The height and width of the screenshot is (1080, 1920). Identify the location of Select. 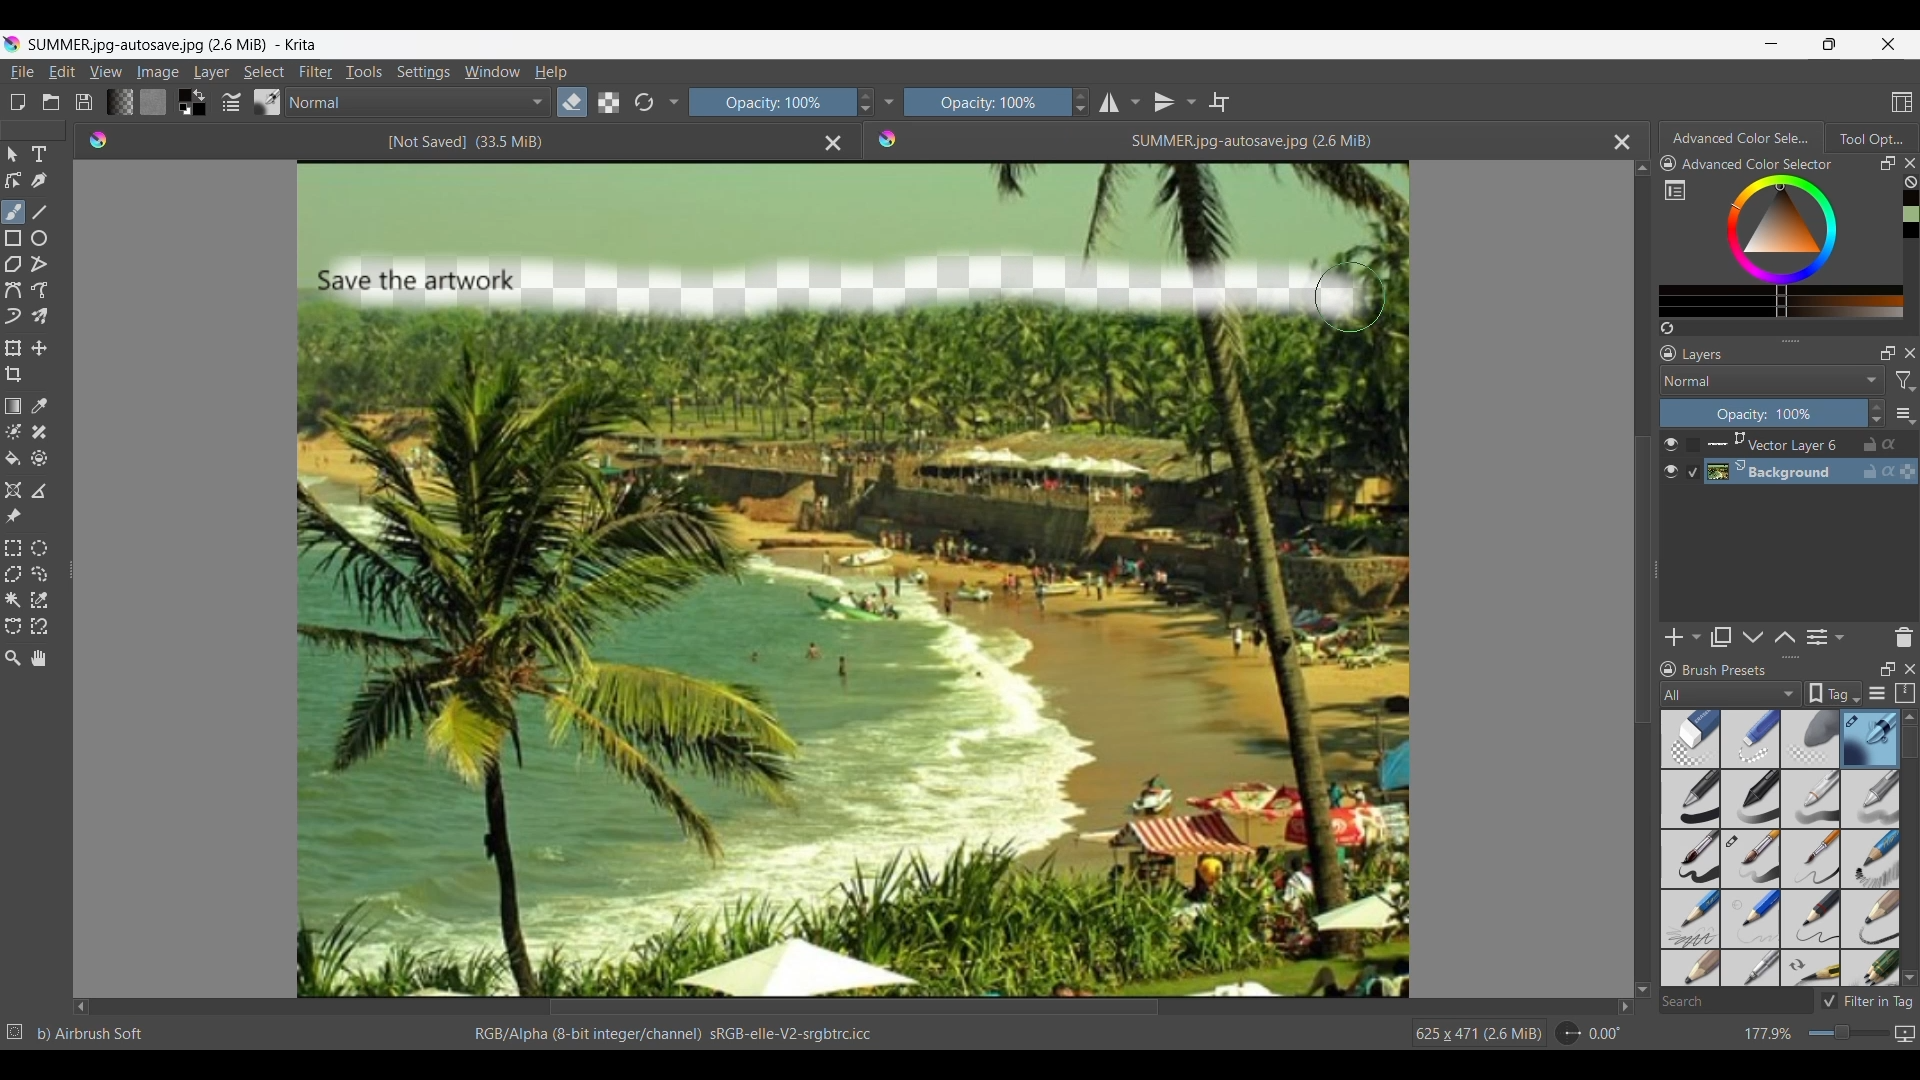
(264, 72).